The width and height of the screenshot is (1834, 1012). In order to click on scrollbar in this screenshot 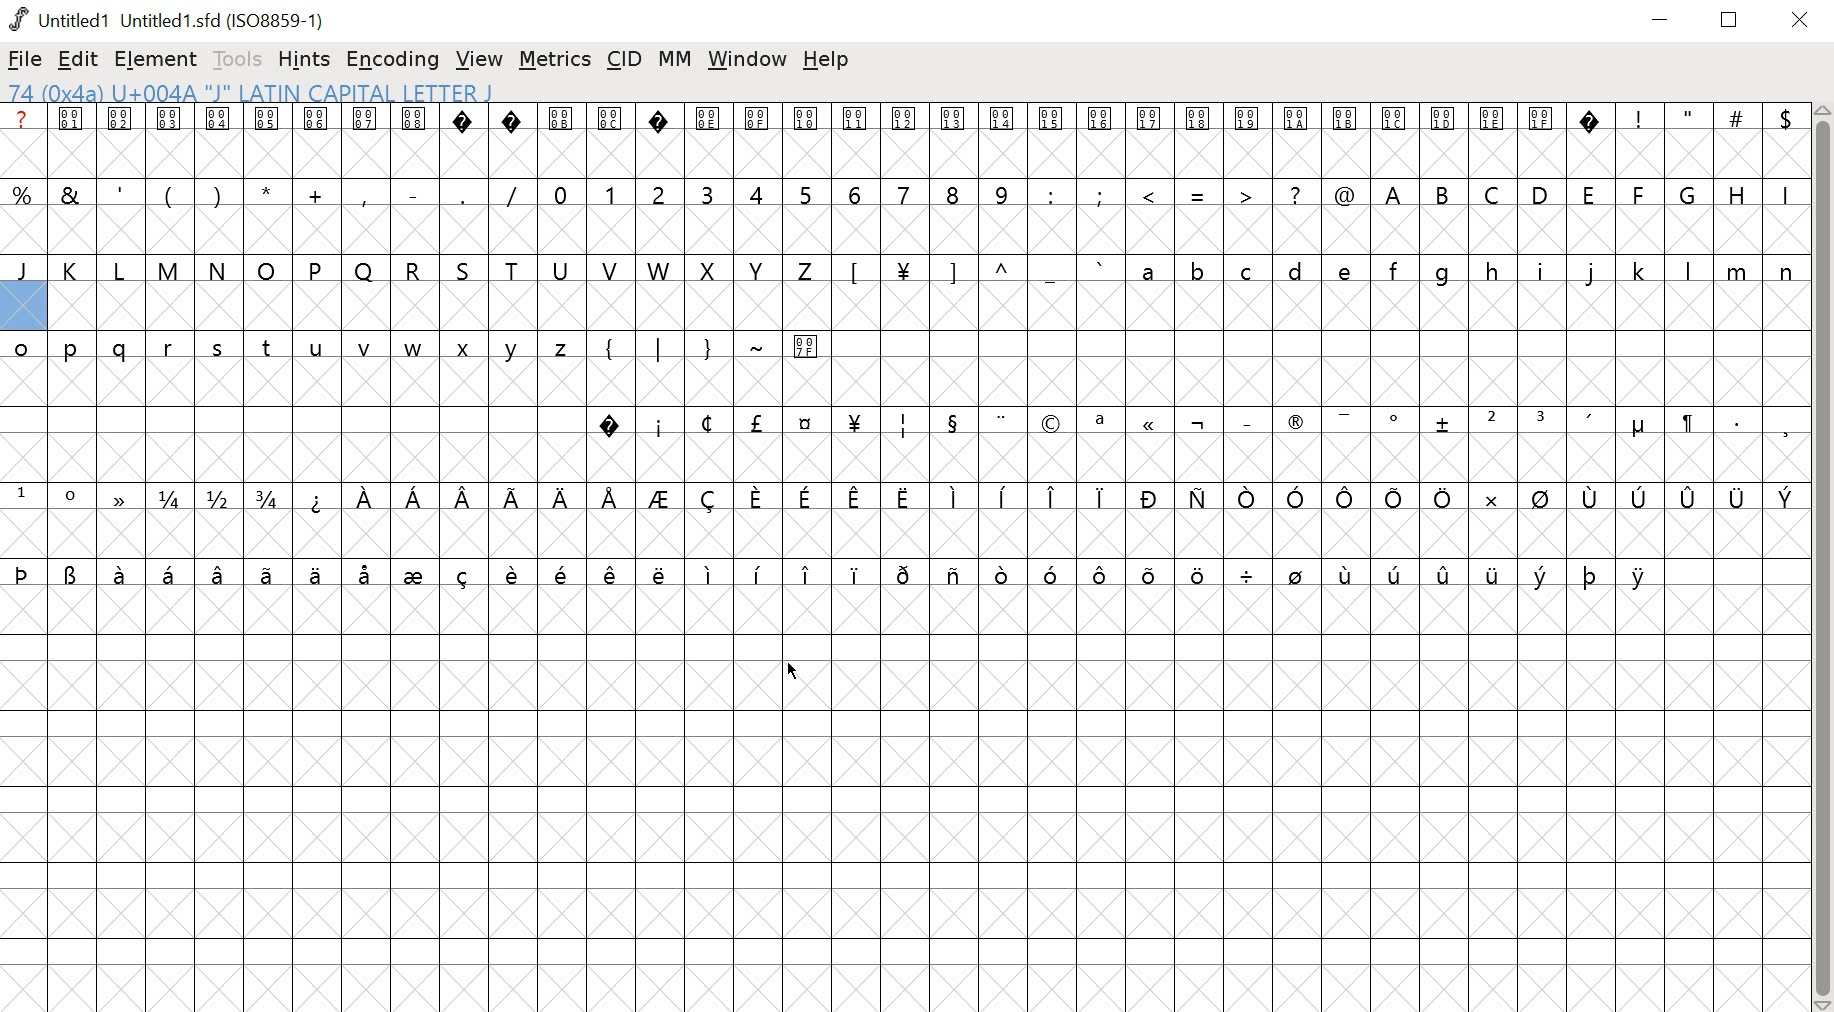, I will do `click(1823, 558)`.